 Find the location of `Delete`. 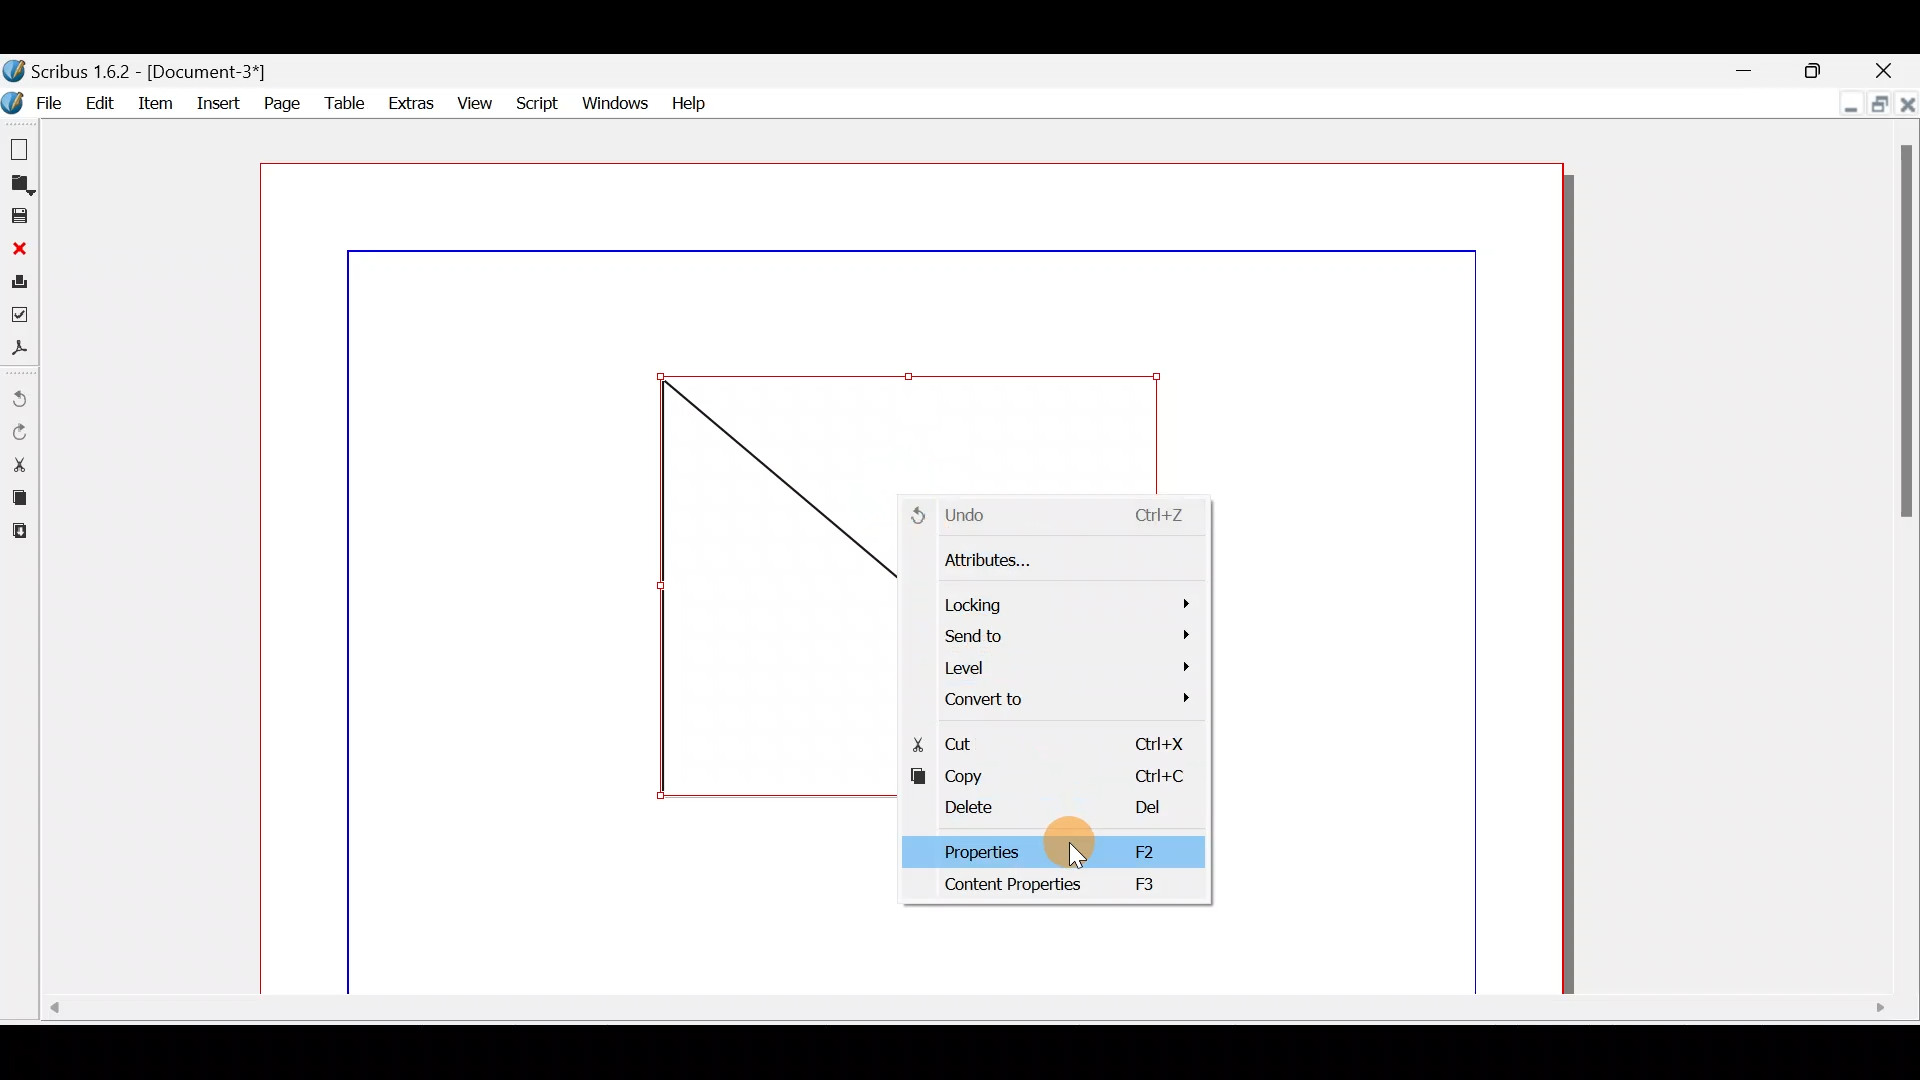

Delete is located at coordinates (1049, 811).